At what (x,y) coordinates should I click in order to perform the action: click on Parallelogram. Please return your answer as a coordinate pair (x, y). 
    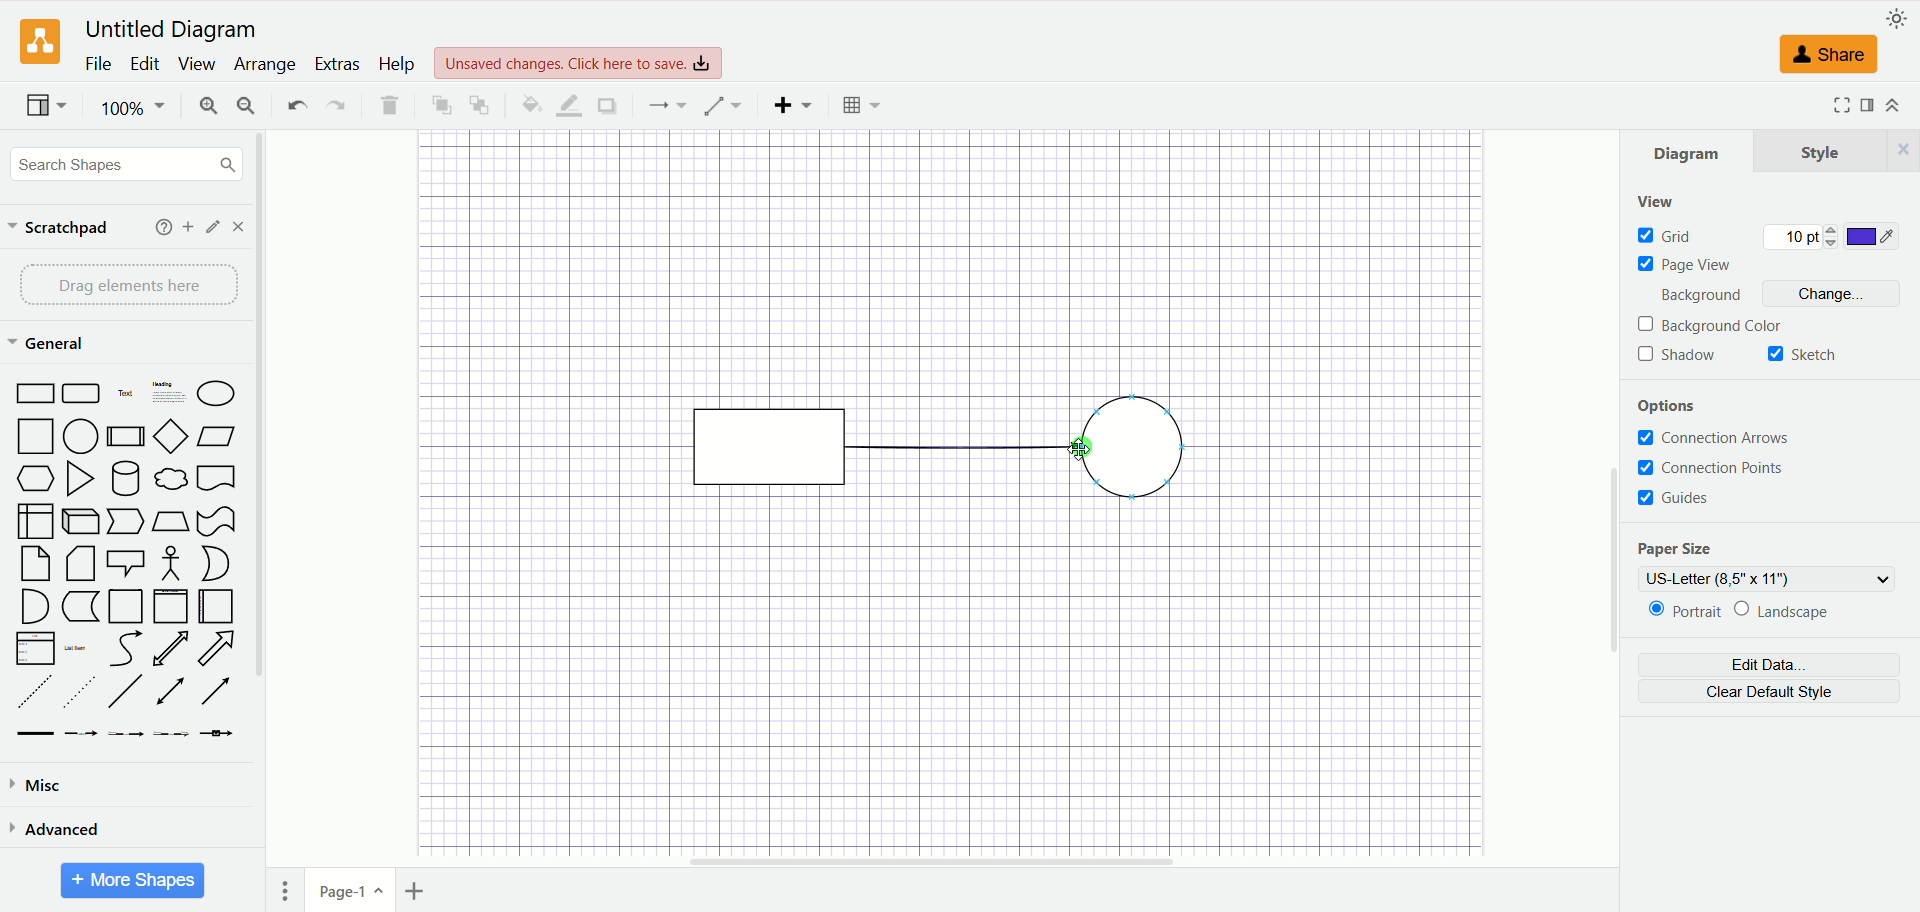
    Looking at the image, I should click on (216, 436).